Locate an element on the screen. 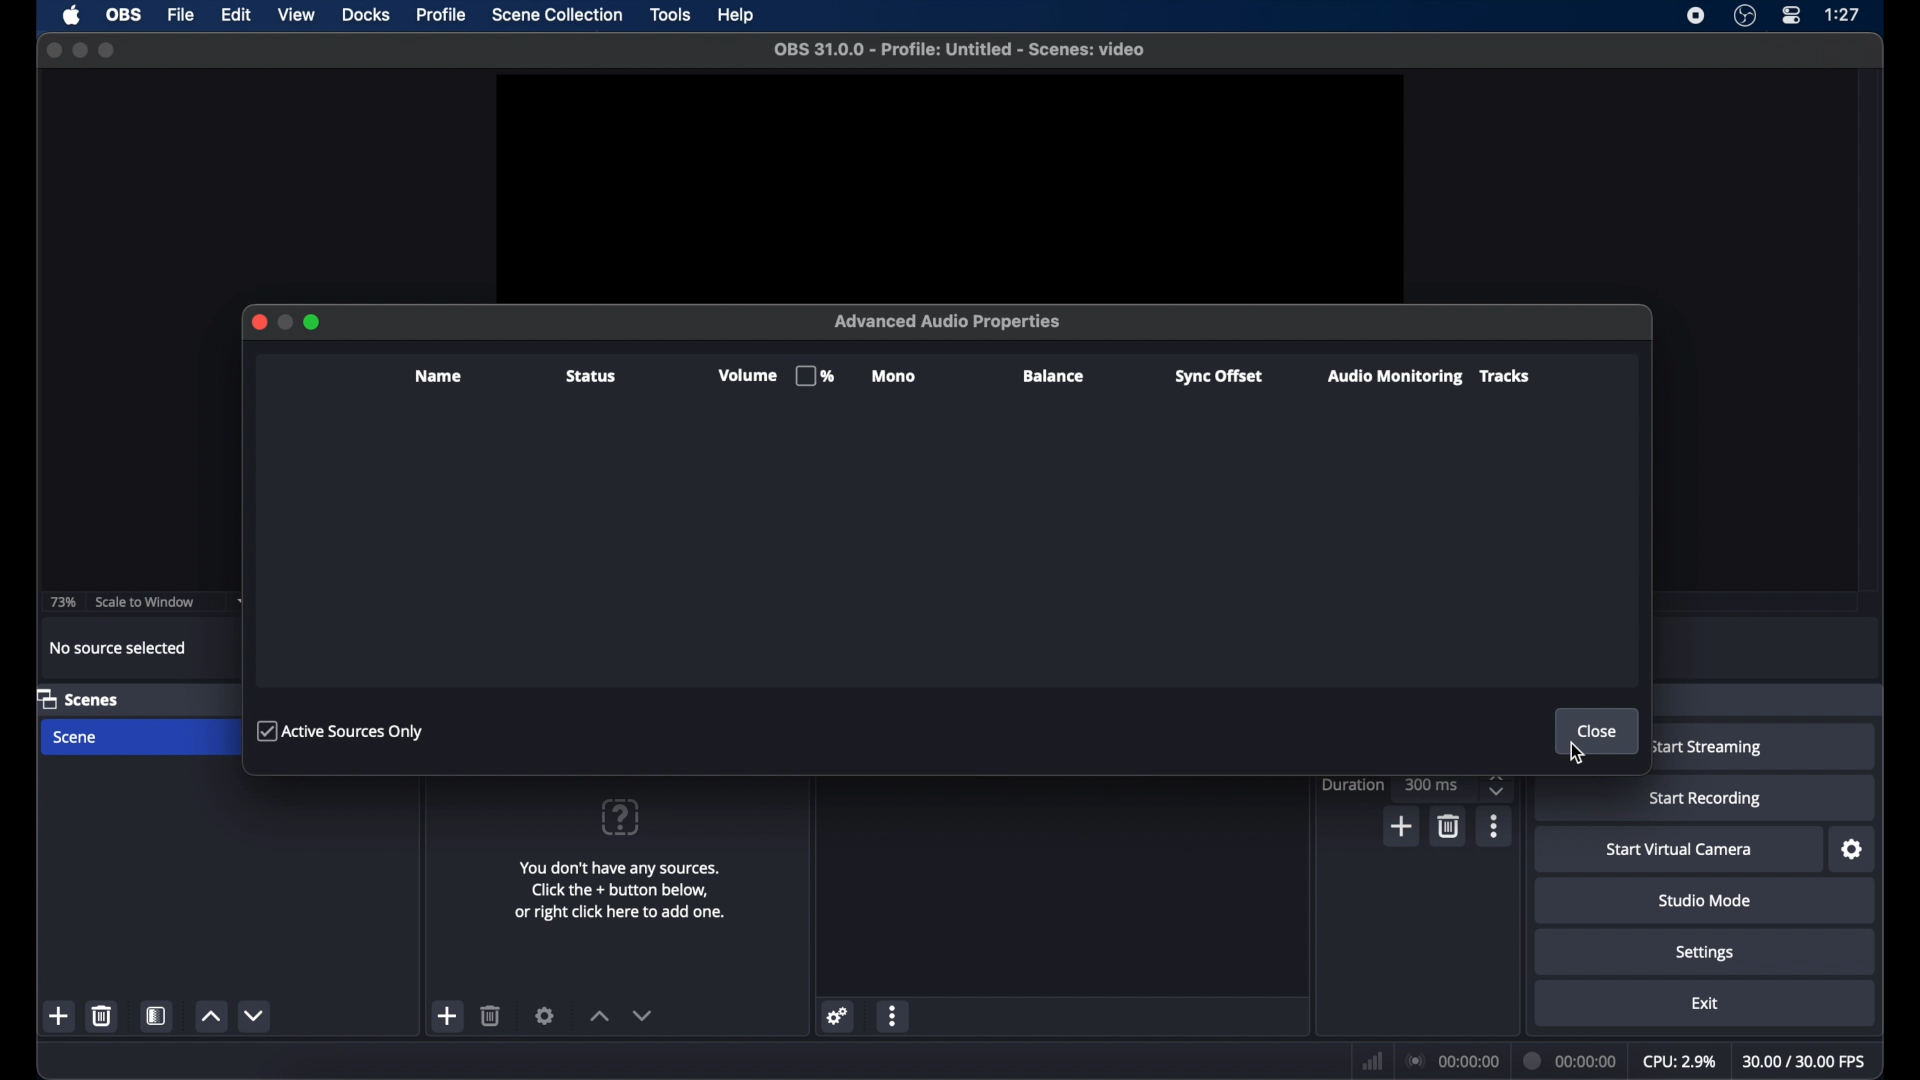  active sources  only is located at coordinates (341, 729).